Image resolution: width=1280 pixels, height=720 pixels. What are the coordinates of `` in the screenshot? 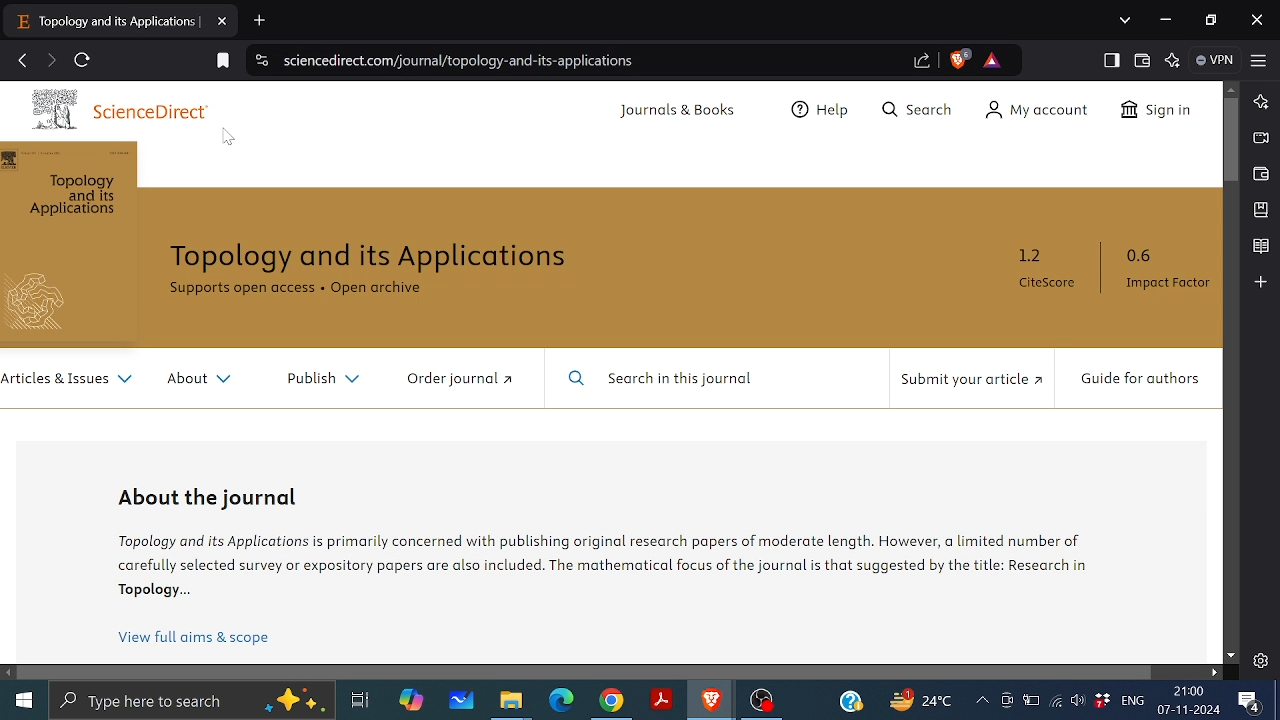 It's located at (1032, 702).